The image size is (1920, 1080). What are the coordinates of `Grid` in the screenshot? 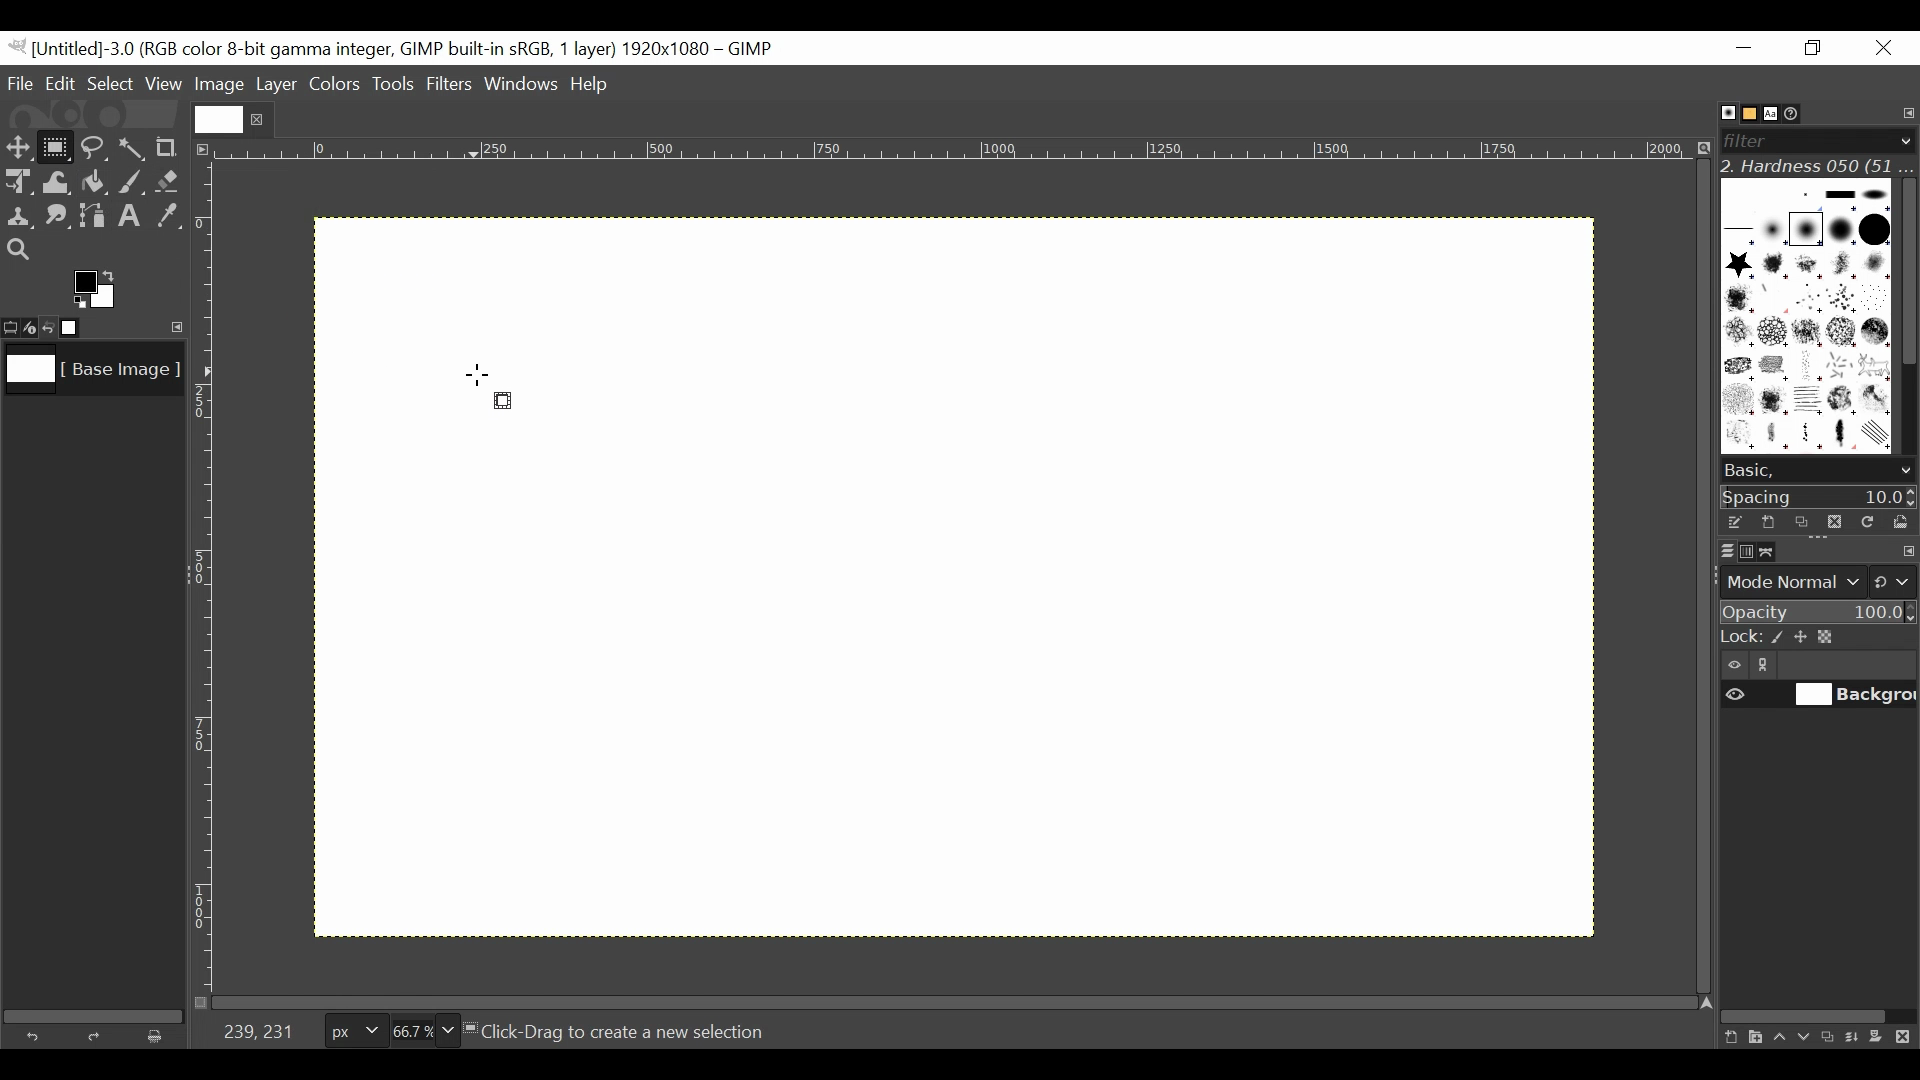 It's located at (1048, 680).